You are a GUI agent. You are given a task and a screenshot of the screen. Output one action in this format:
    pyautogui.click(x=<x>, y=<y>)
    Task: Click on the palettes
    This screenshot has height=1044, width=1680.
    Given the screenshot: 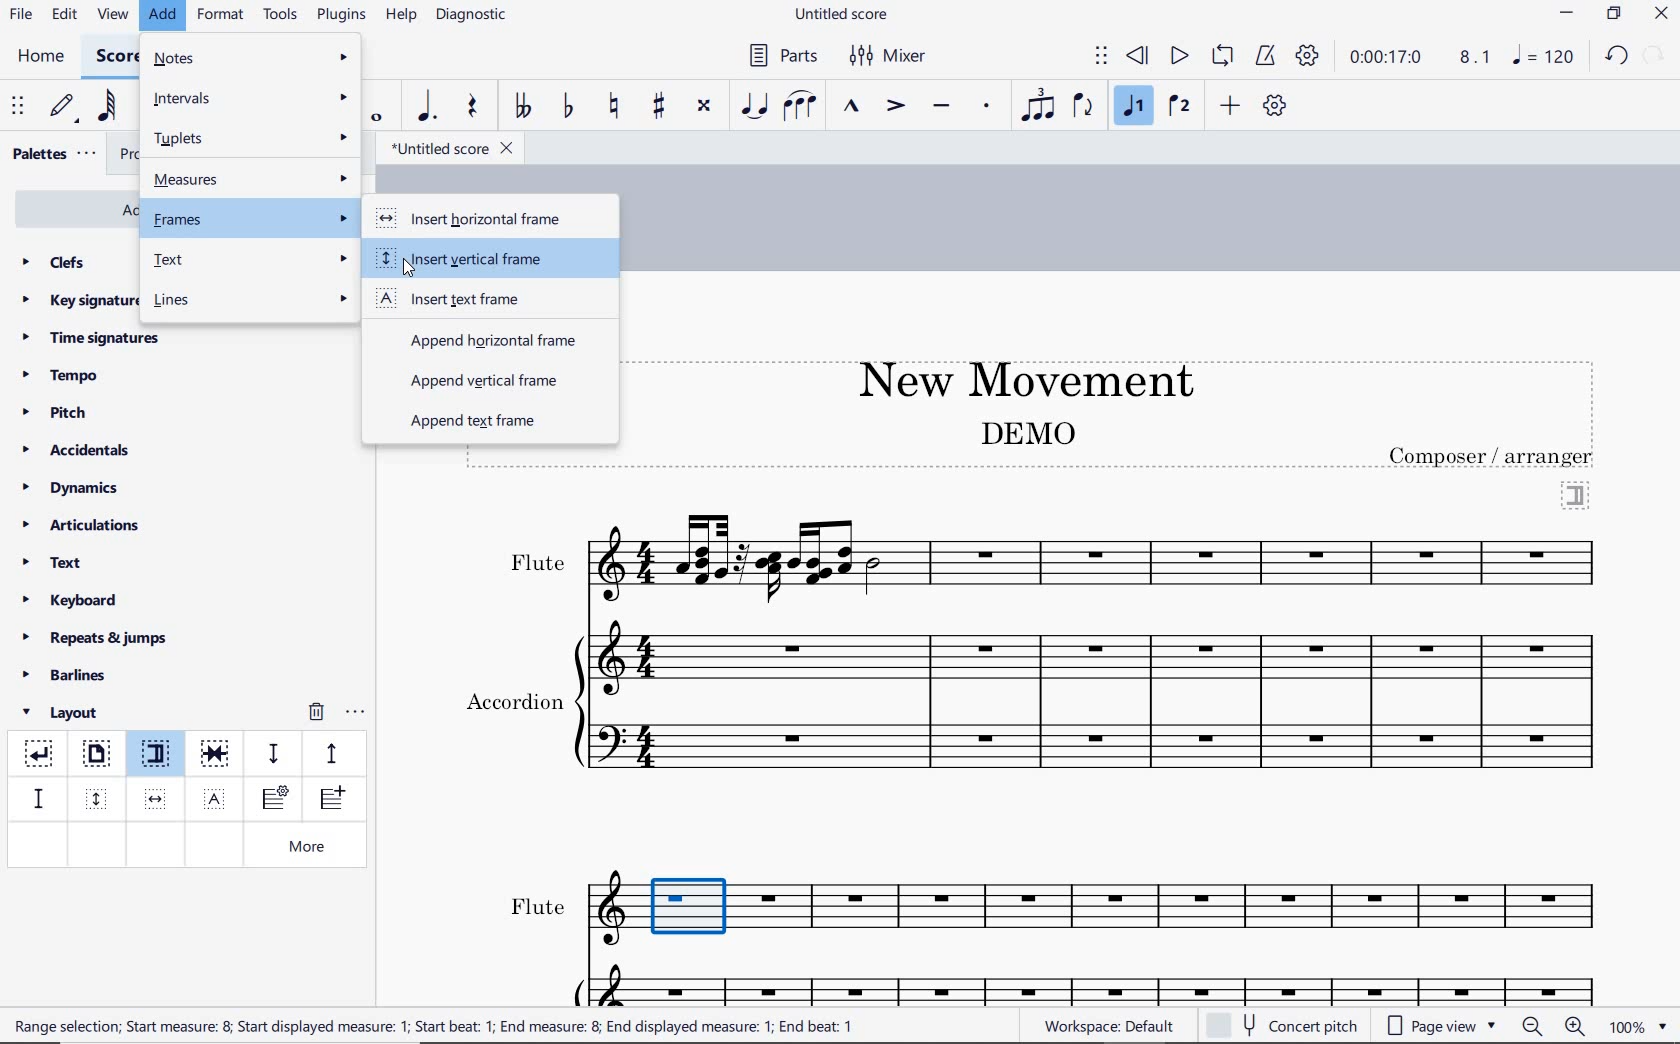 What is the action you would take?
    pyautogui.click(x=52, y=155)
    